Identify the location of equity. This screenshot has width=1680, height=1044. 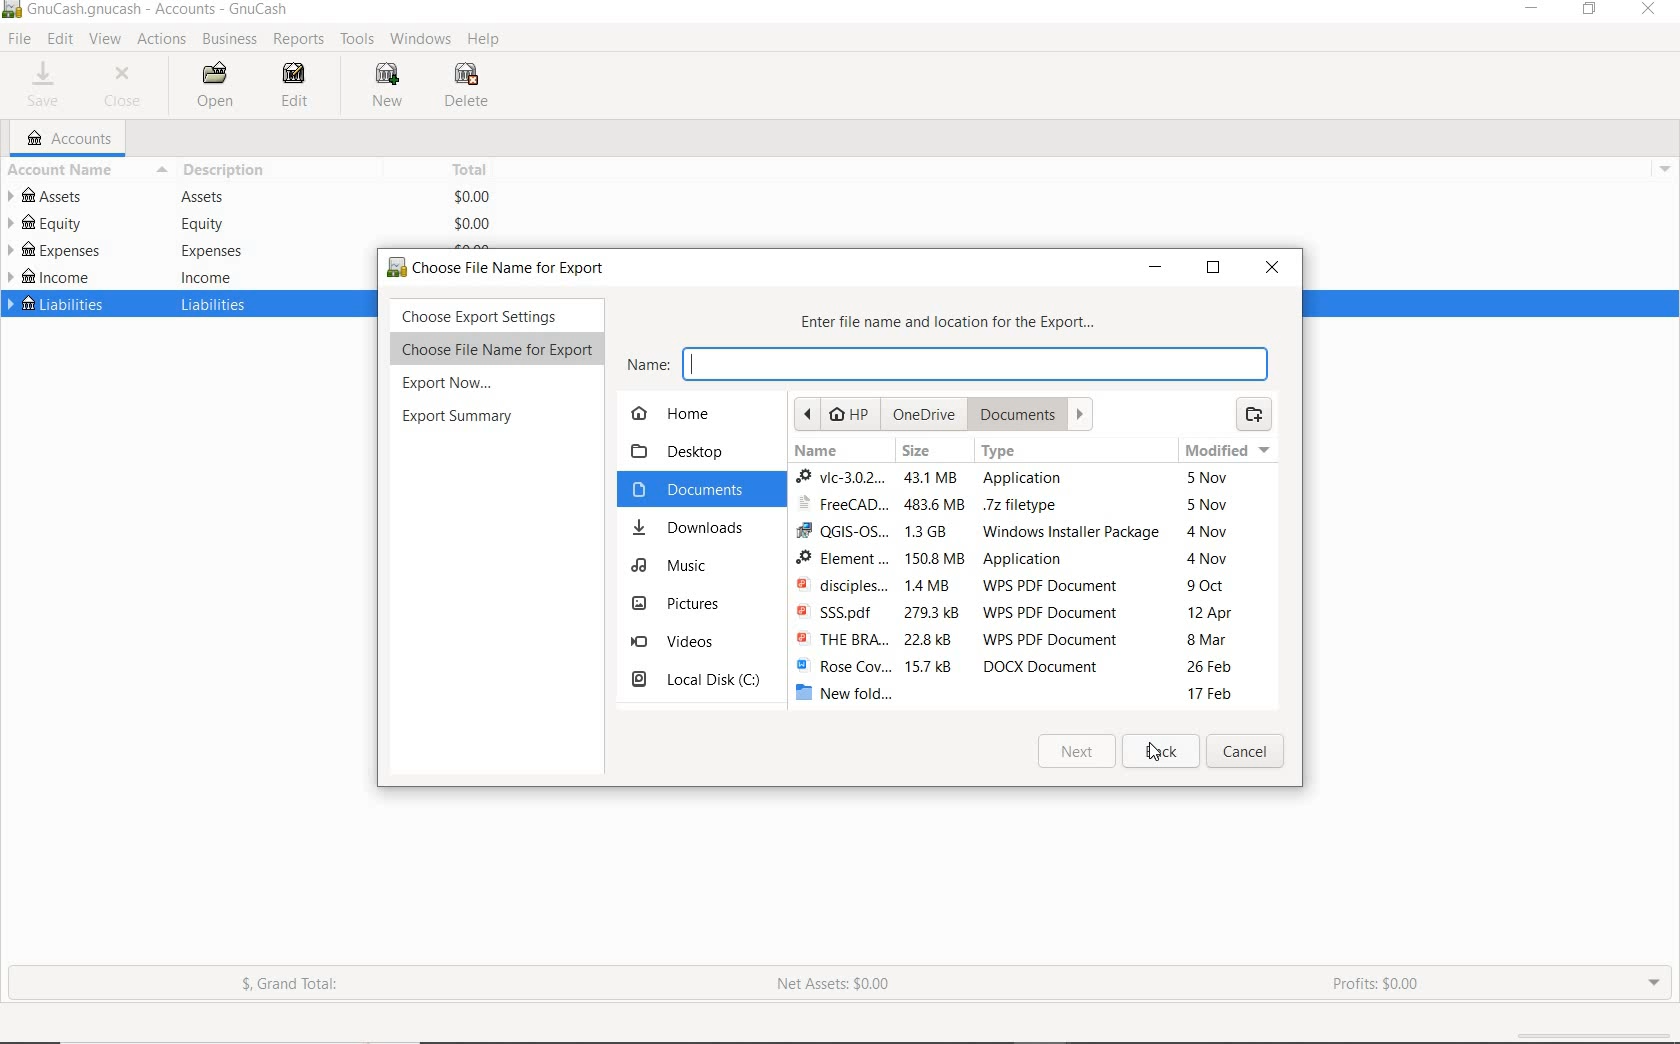
(198, 225).